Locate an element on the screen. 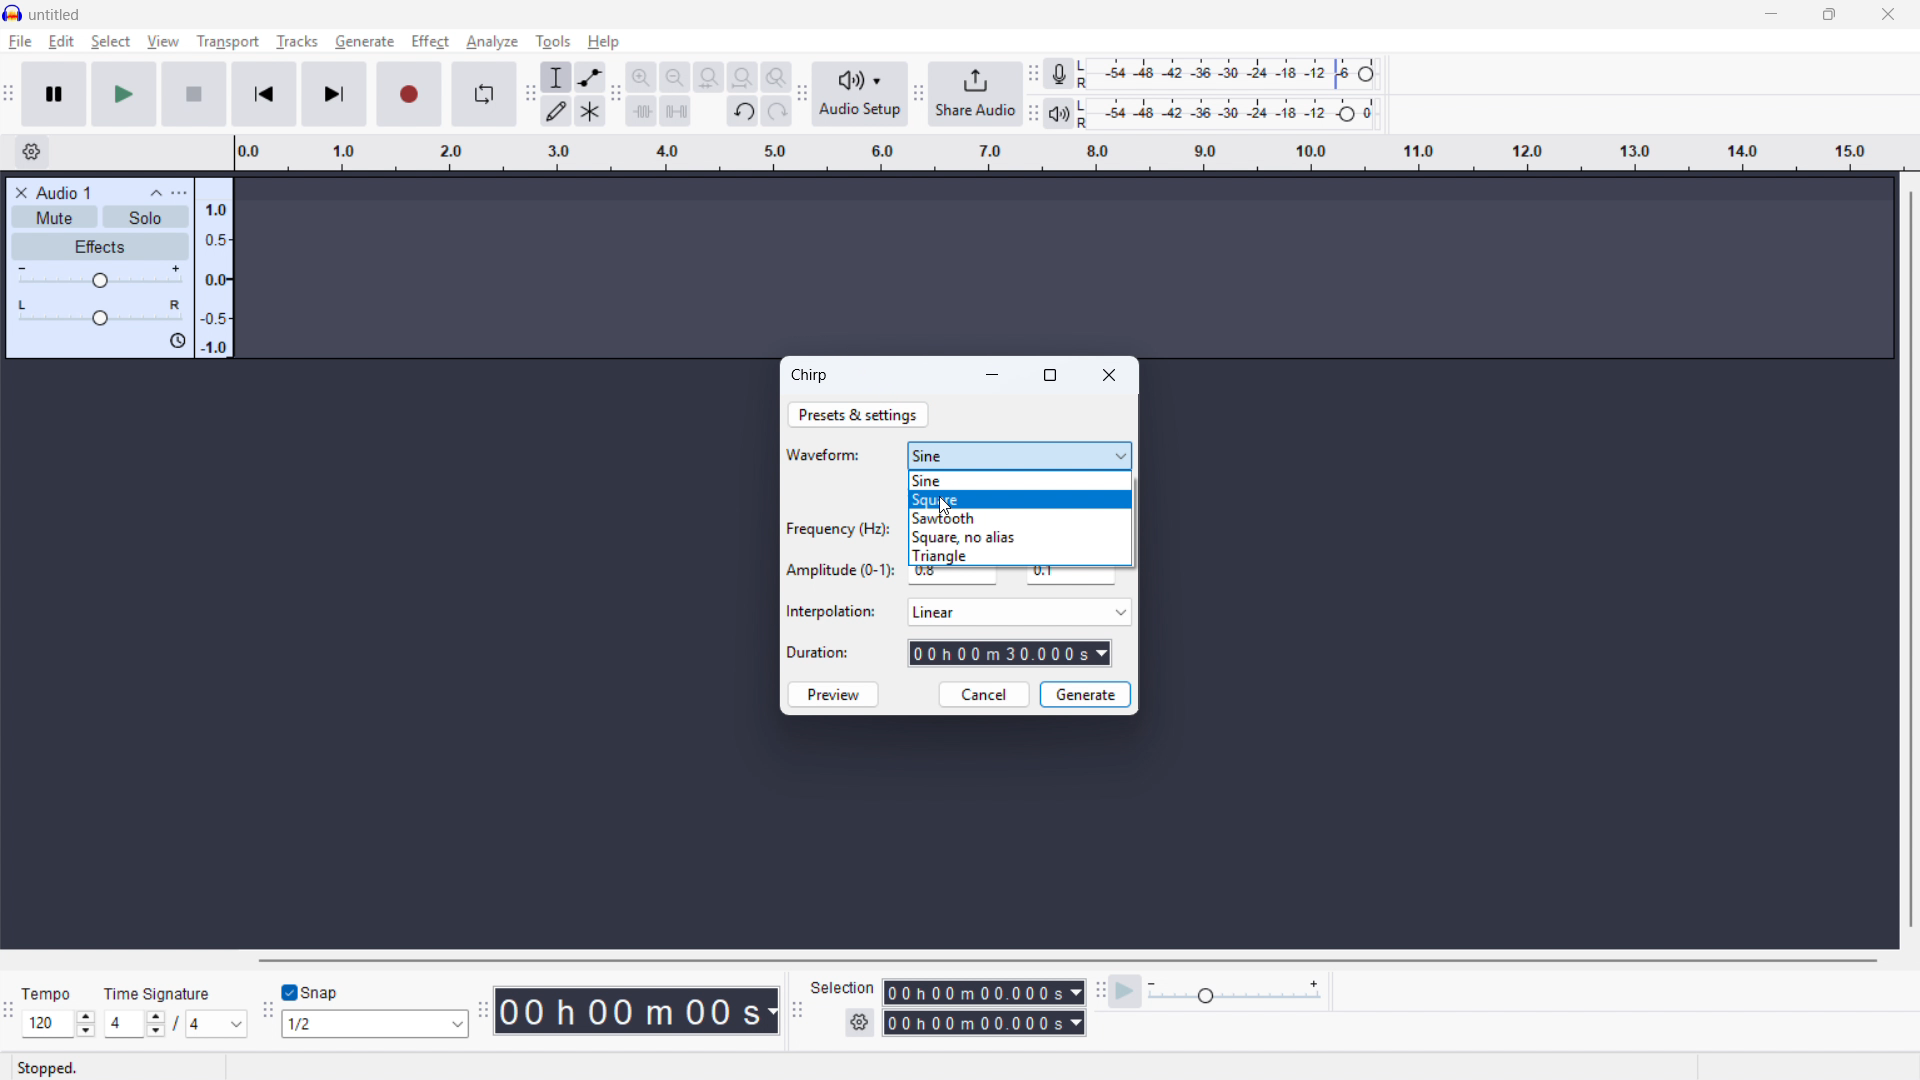  Horizontal scroll bar  is located at coordinates (1070, 960).